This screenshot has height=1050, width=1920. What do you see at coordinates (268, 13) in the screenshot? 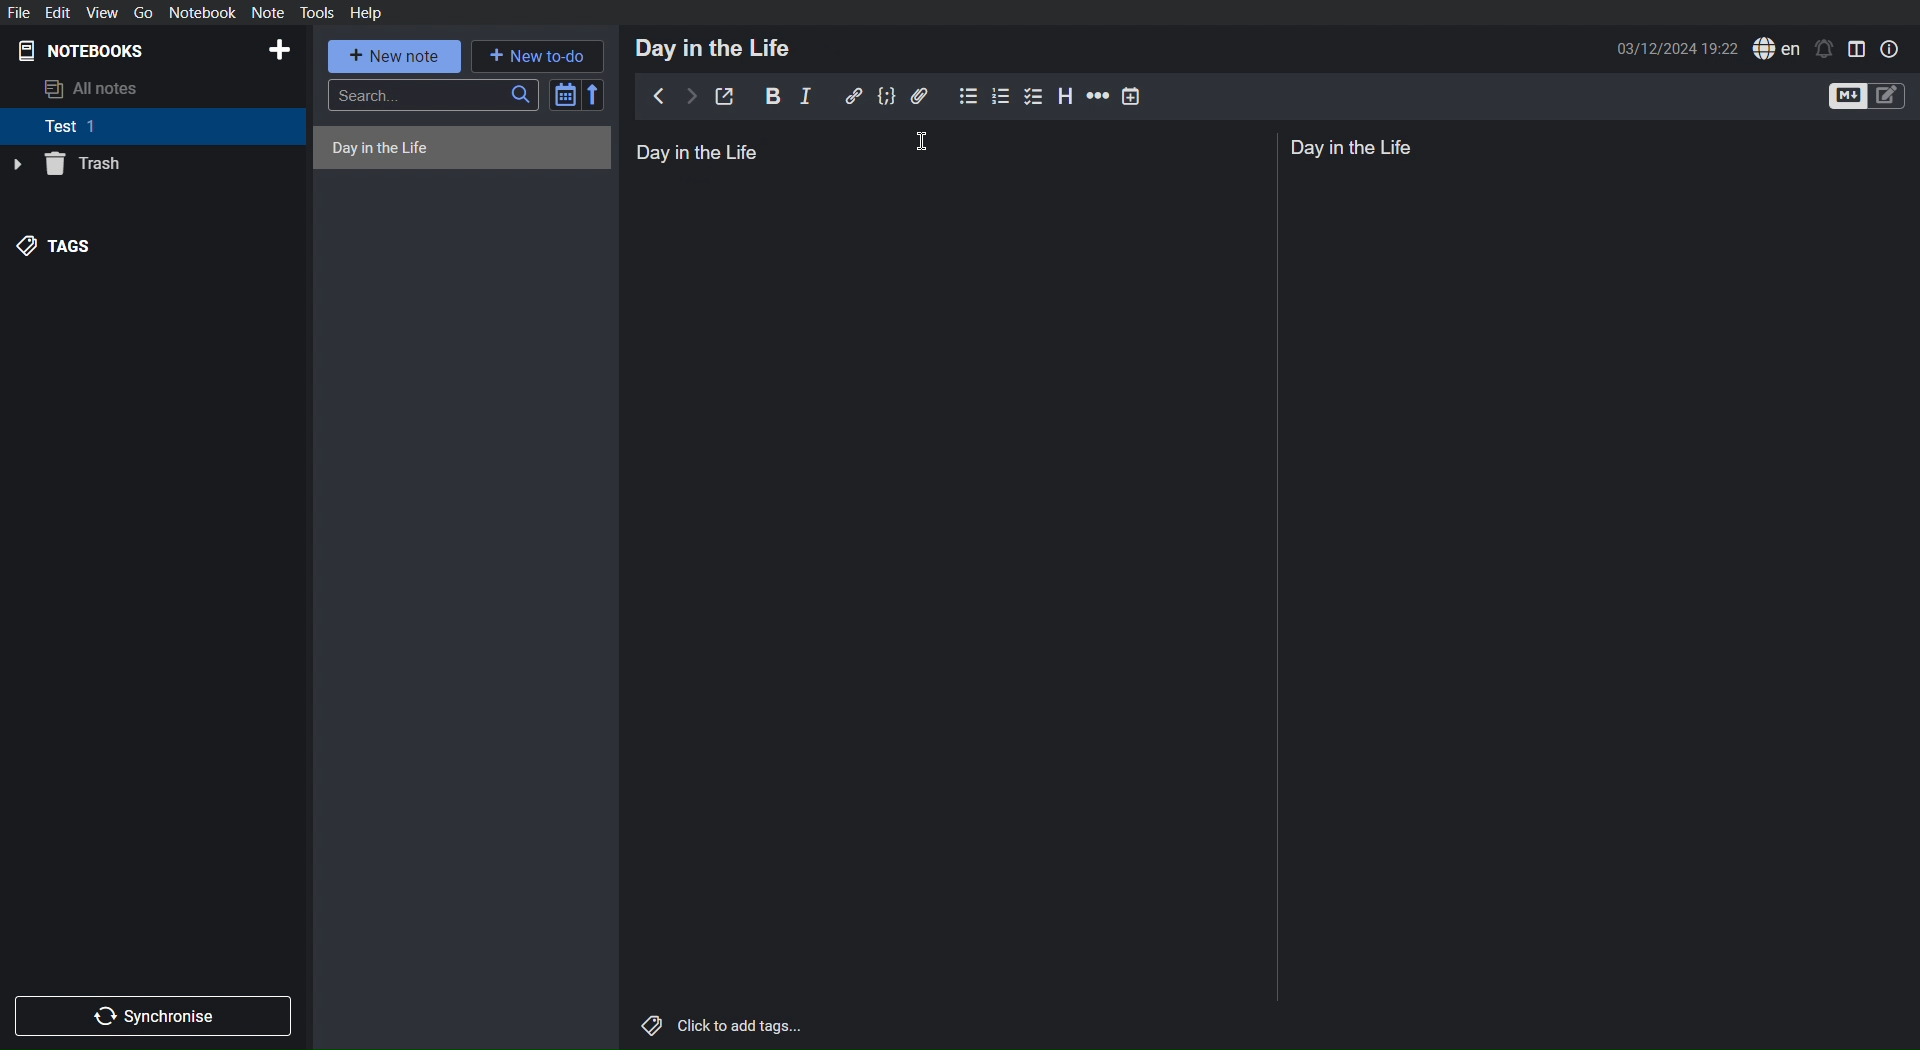
I see `Note` at bounding box center [268, 13].